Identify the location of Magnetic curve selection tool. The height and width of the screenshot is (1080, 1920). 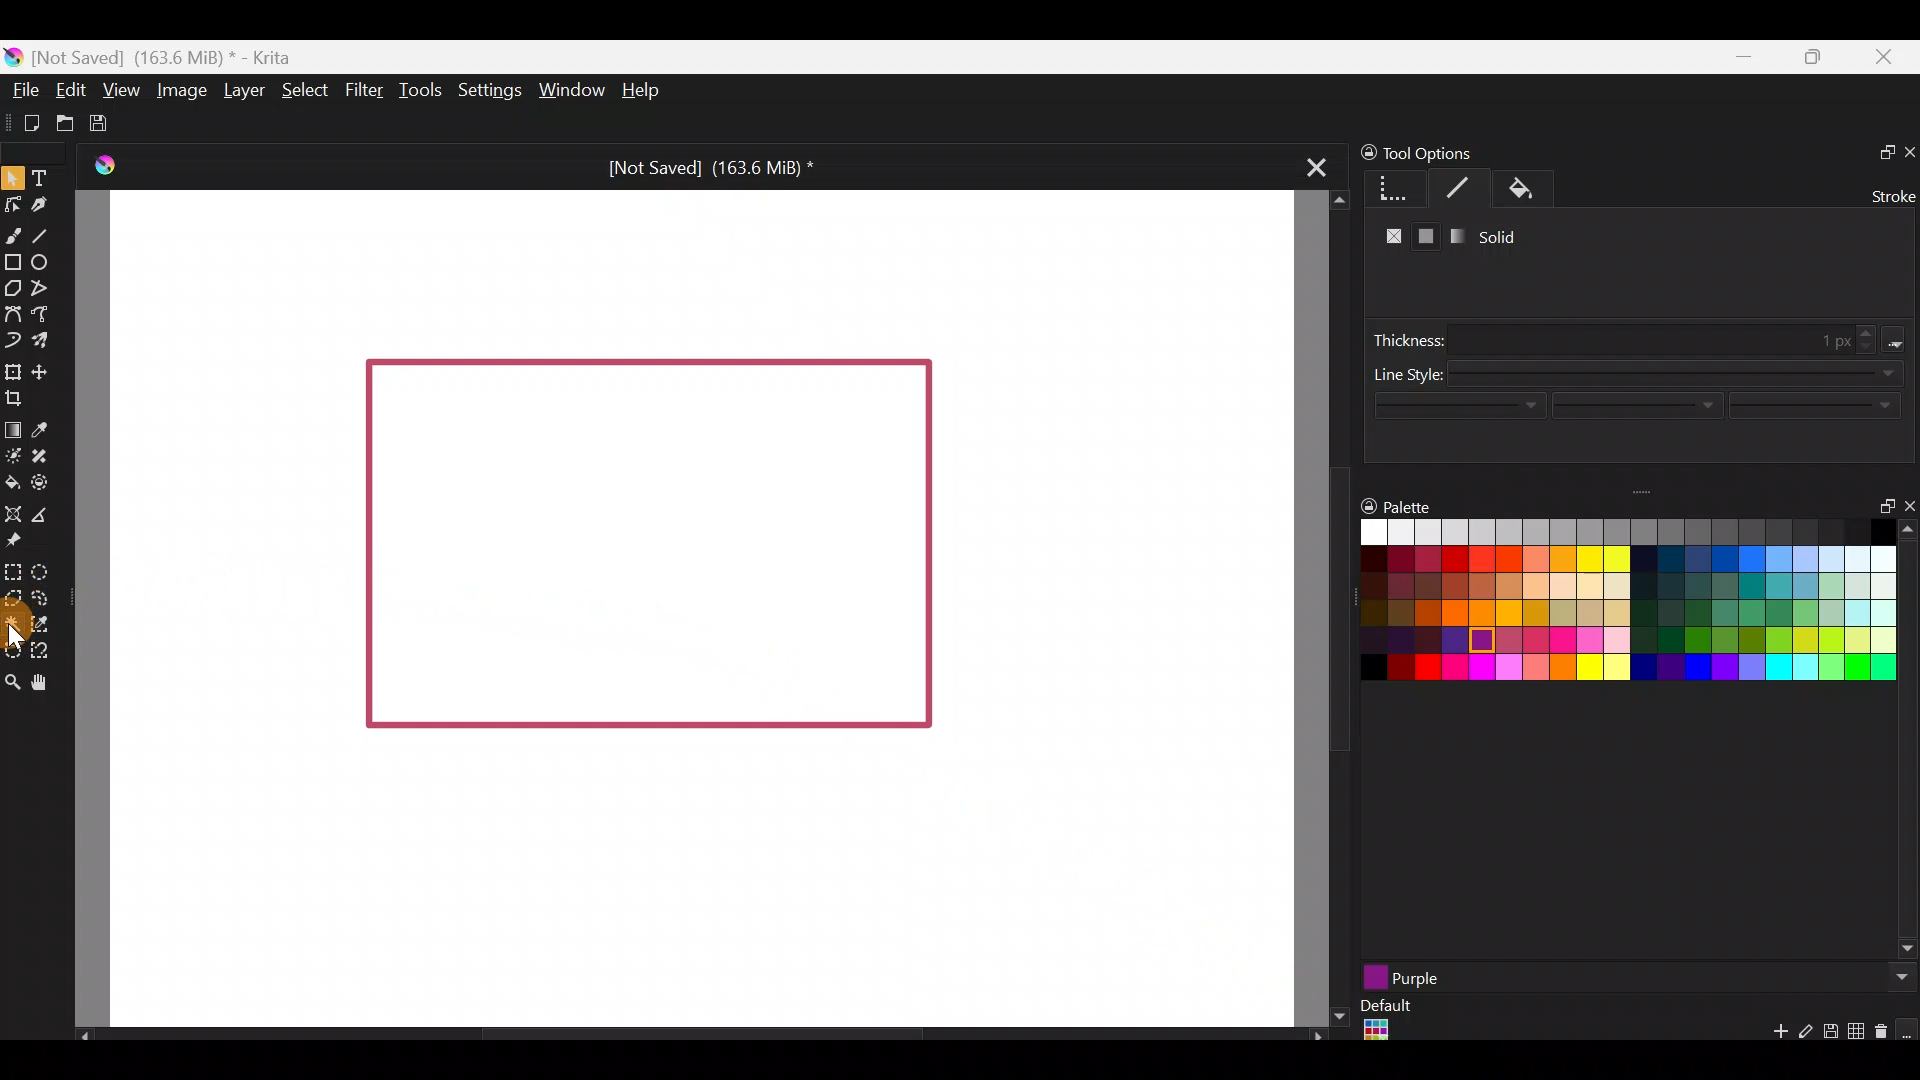
(44, 646).